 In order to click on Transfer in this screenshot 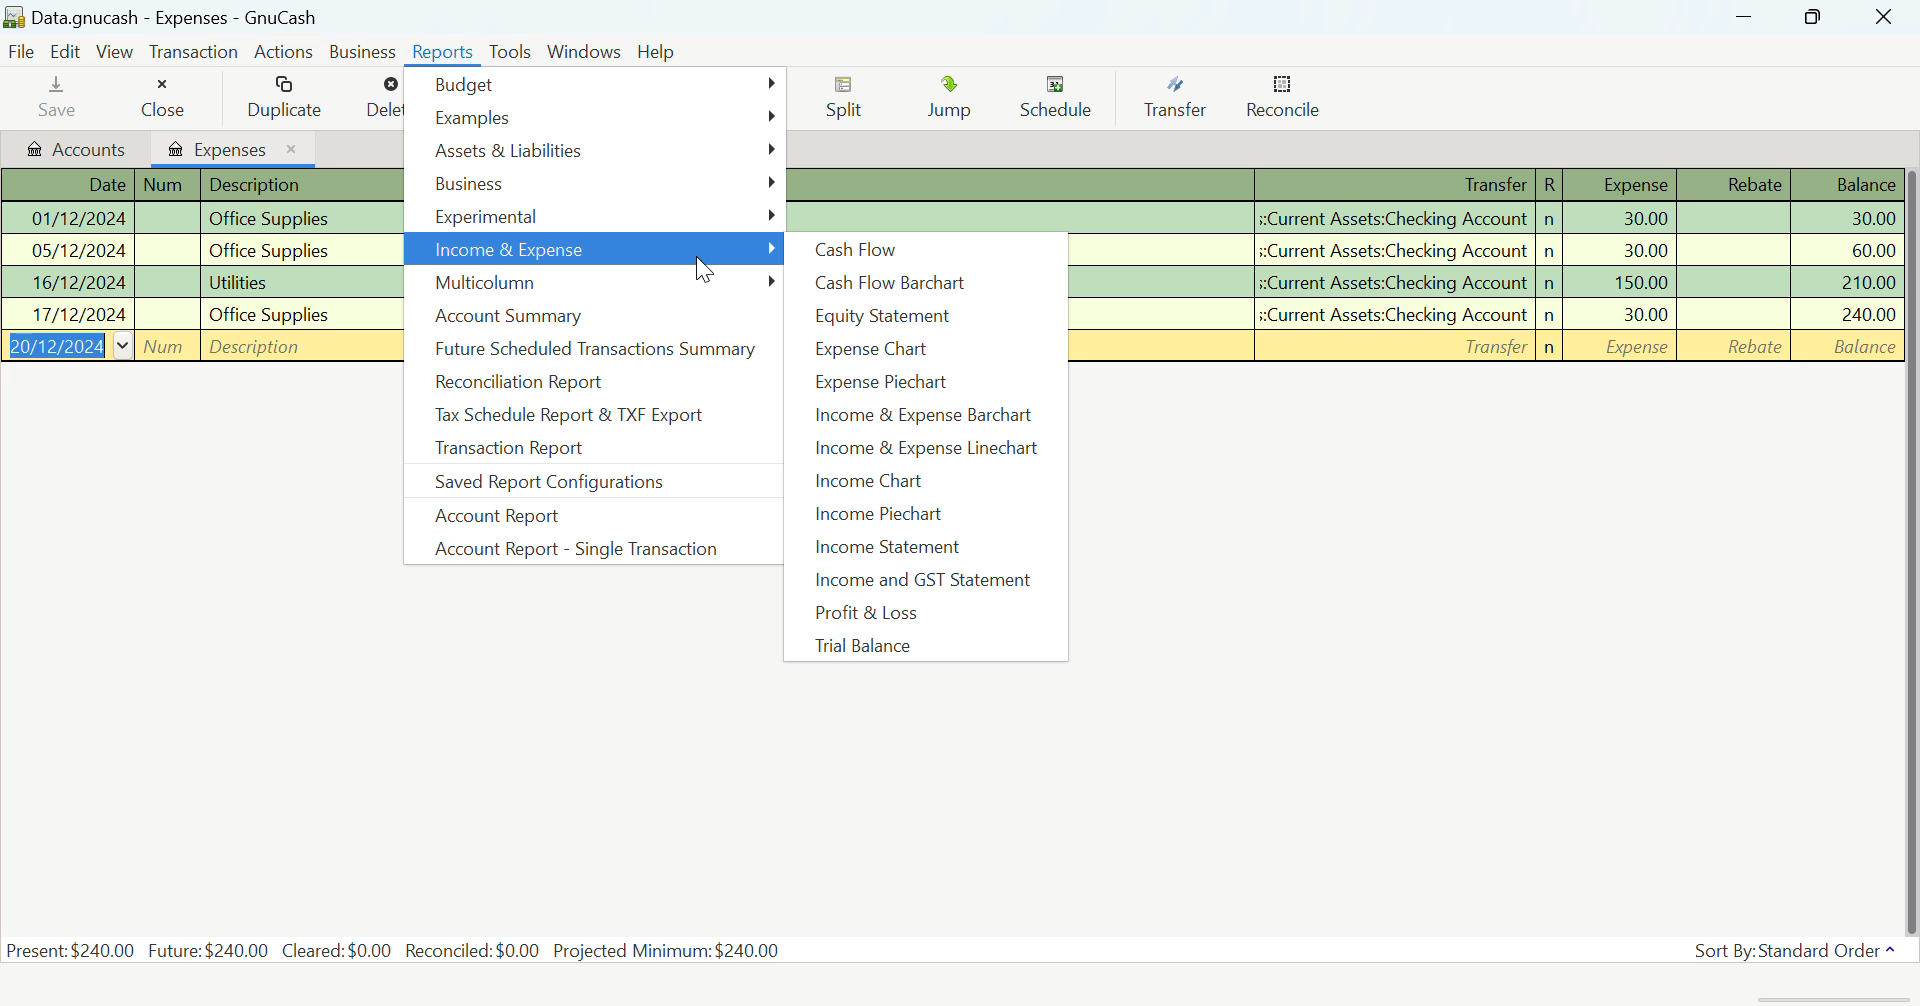, I will do `click(1174, 98)`.